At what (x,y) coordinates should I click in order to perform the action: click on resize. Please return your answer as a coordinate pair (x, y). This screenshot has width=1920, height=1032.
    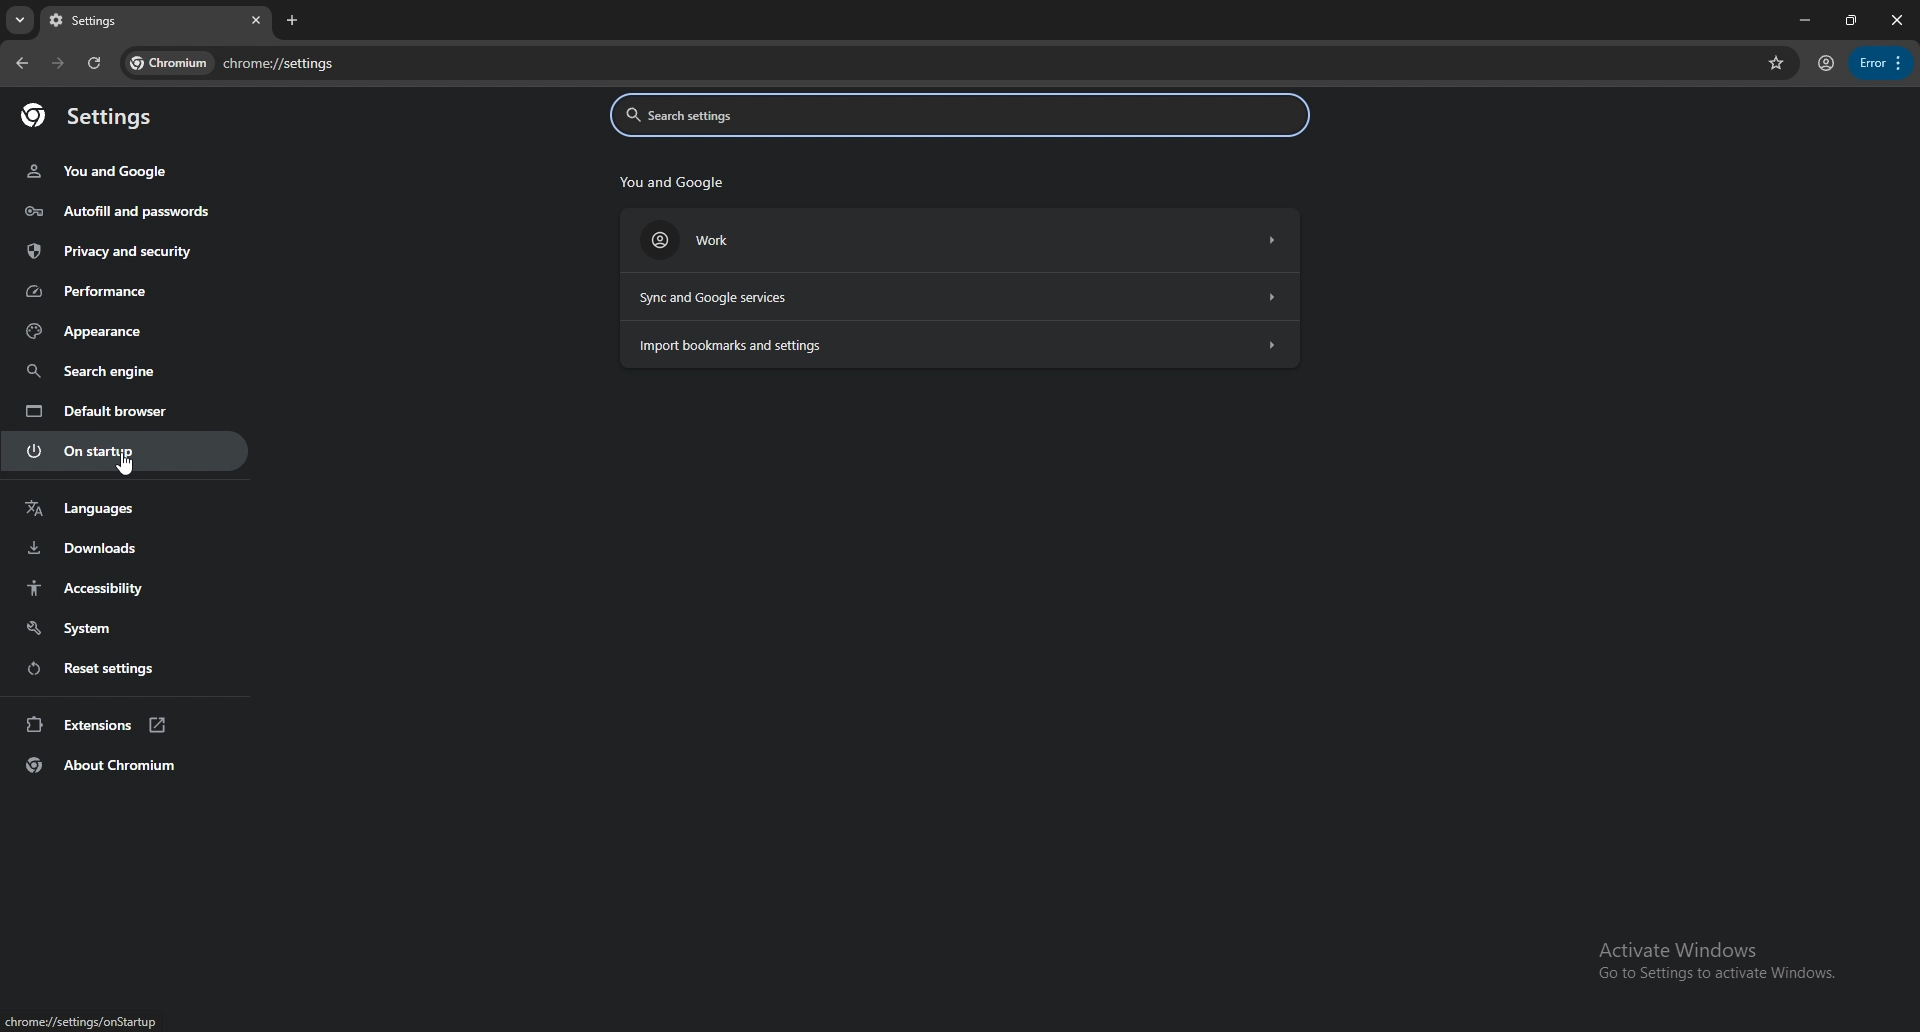
    Looking at the image, I should click on (1848, 20).